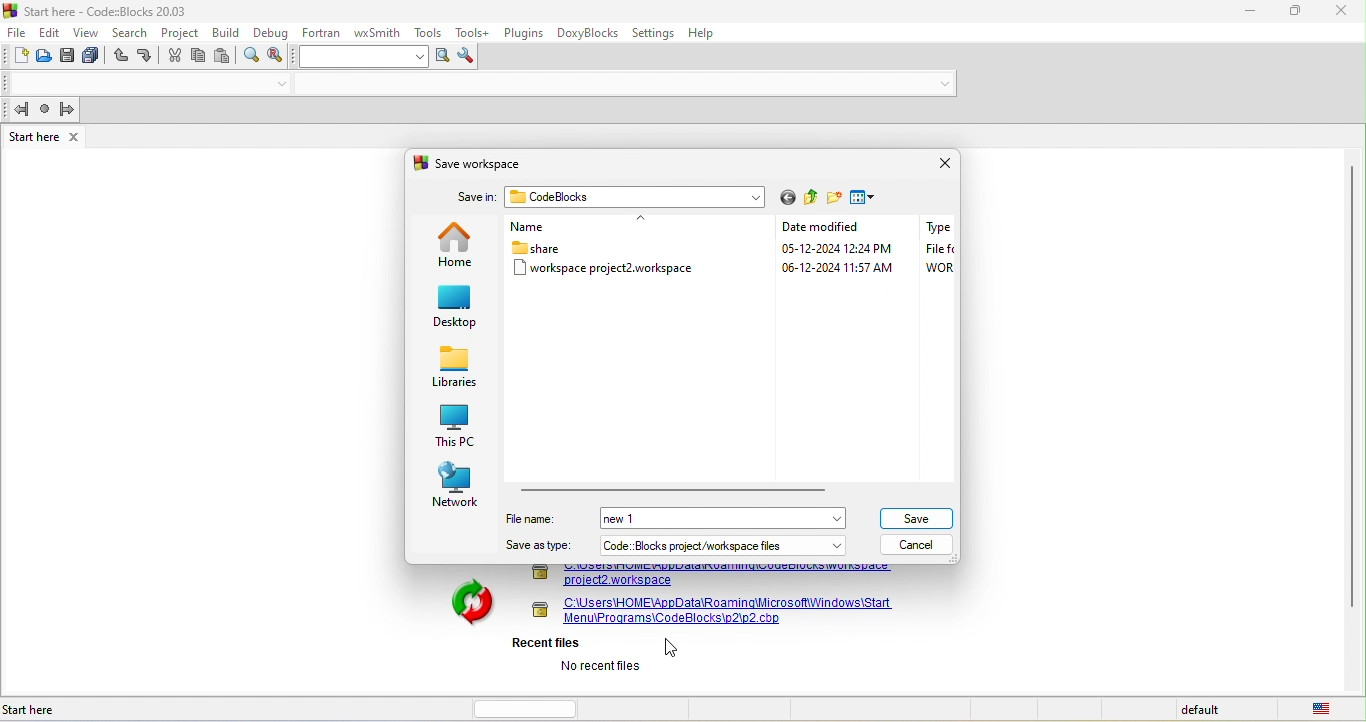 The height and width of the screenshot is (722, 1366). What do you see at coordinates (69, 58) in the screenshot?
I see `save` at bounding box center [69, 58].